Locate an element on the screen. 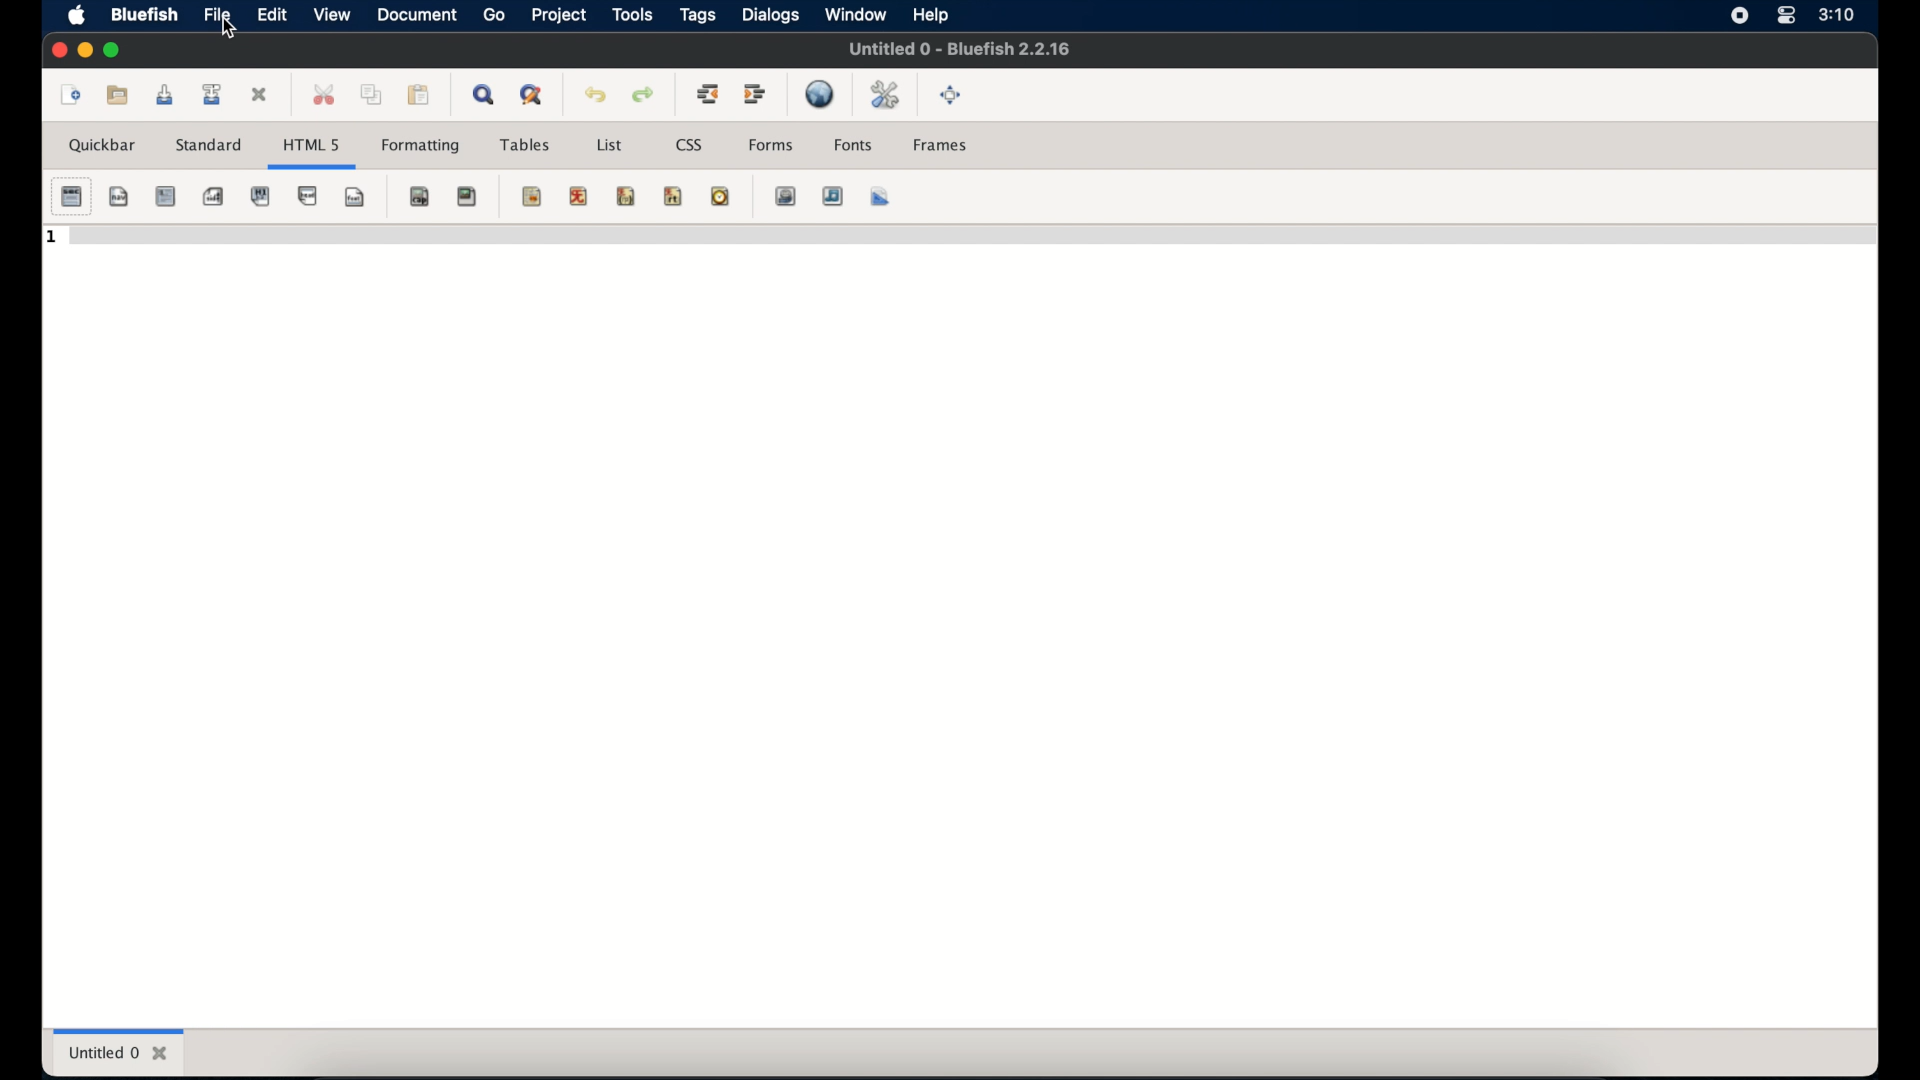  center is located at coordinates (560, 196).